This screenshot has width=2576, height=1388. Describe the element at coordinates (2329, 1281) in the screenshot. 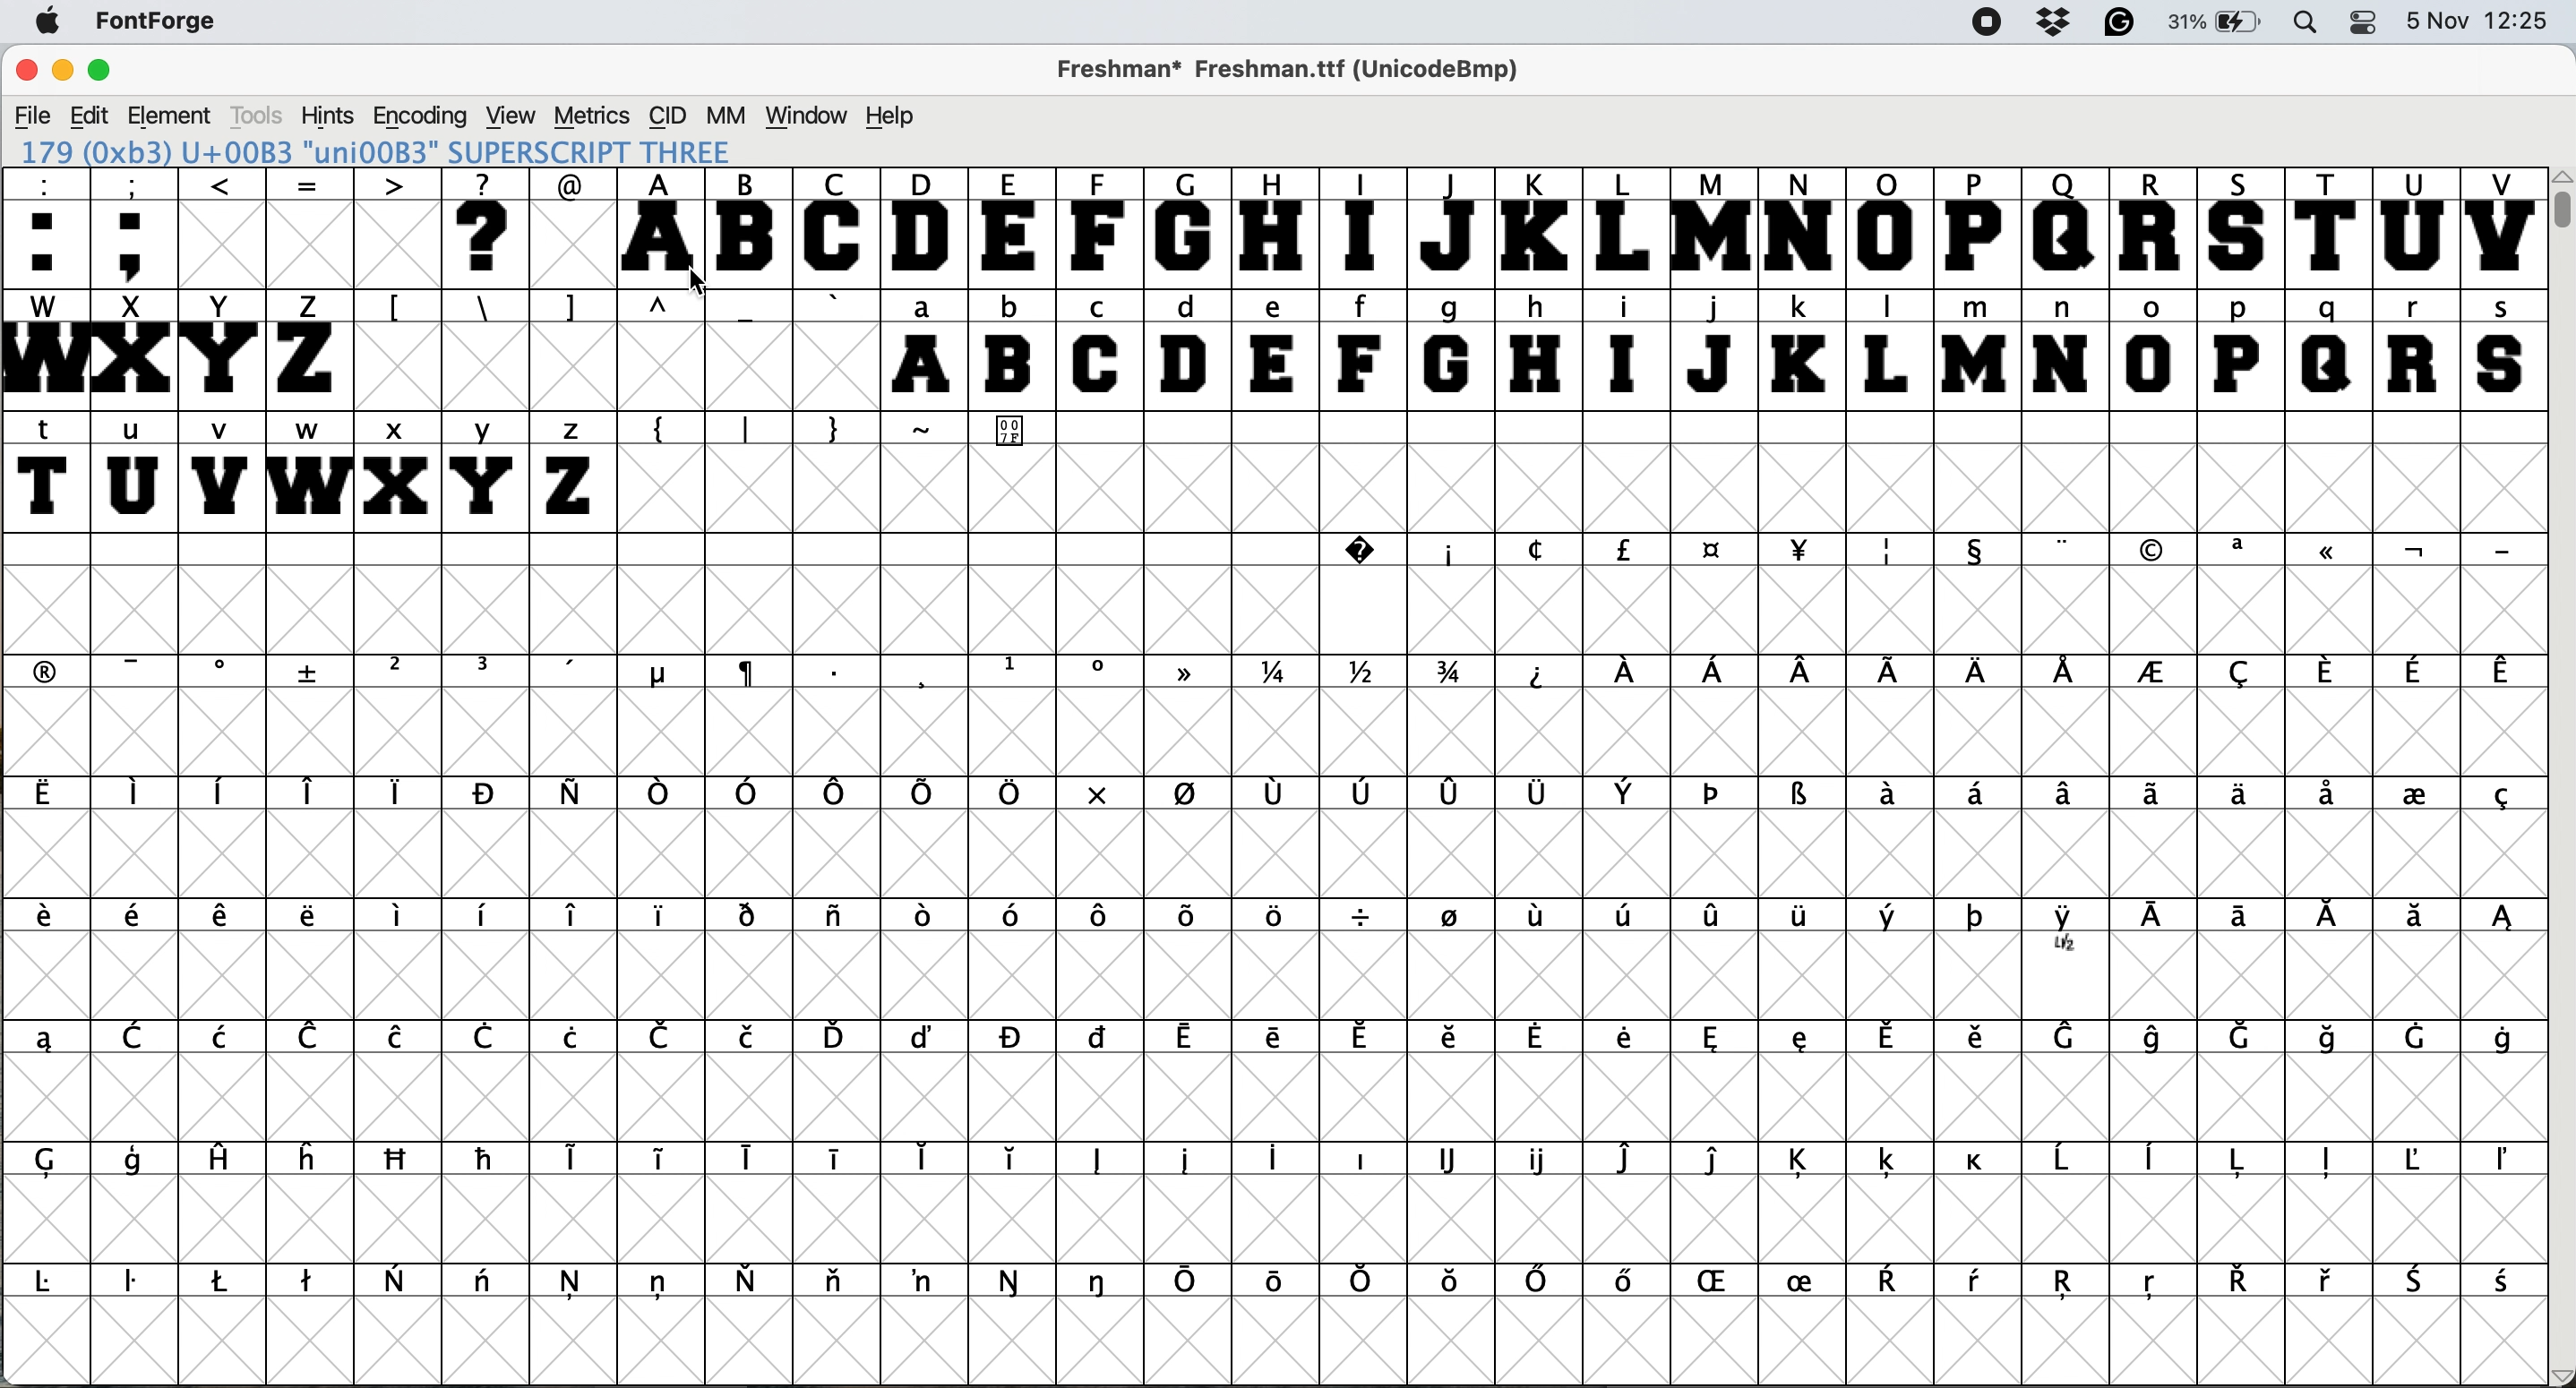

I see `symbol` at that location.